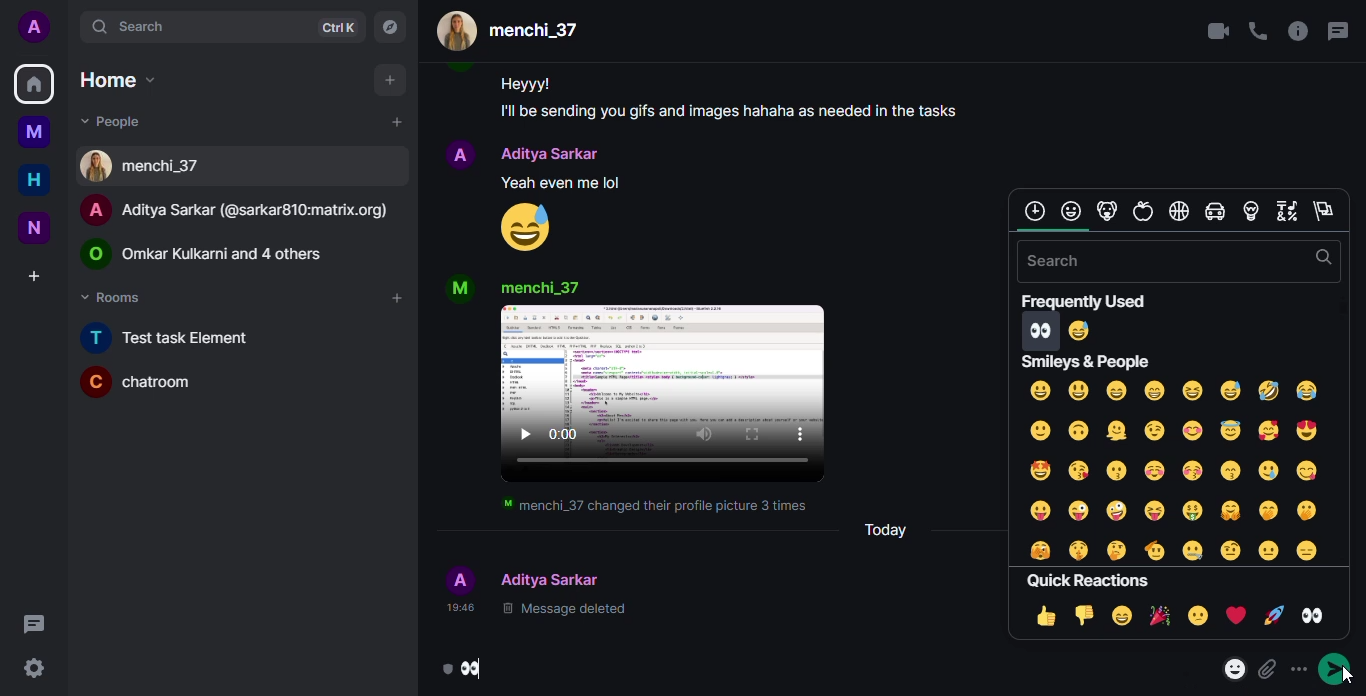 Image resolution: width=1366 pixels, height=696 pixels. Describe the element at coordinates (215, 251) in the screenshot. I see `people` at that location.